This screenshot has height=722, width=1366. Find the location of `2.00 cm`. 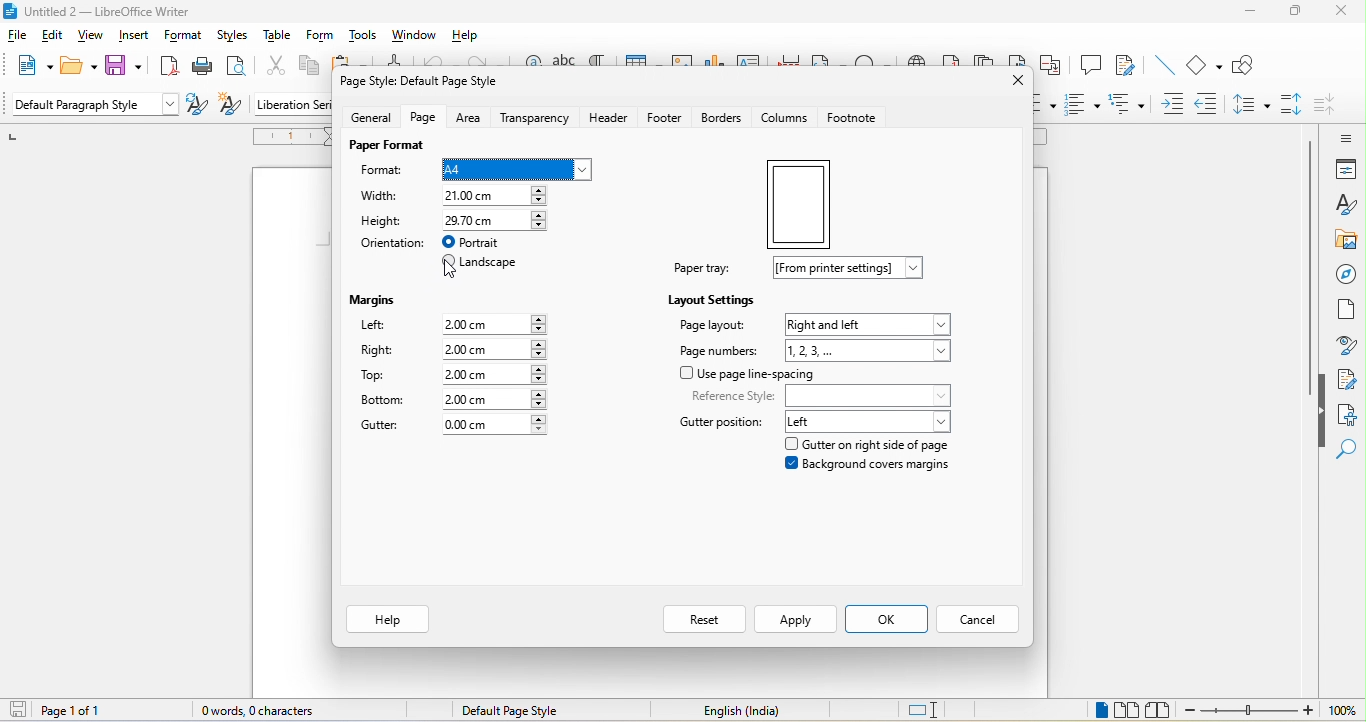

2.00 cm is located at coordinates (495, 372).